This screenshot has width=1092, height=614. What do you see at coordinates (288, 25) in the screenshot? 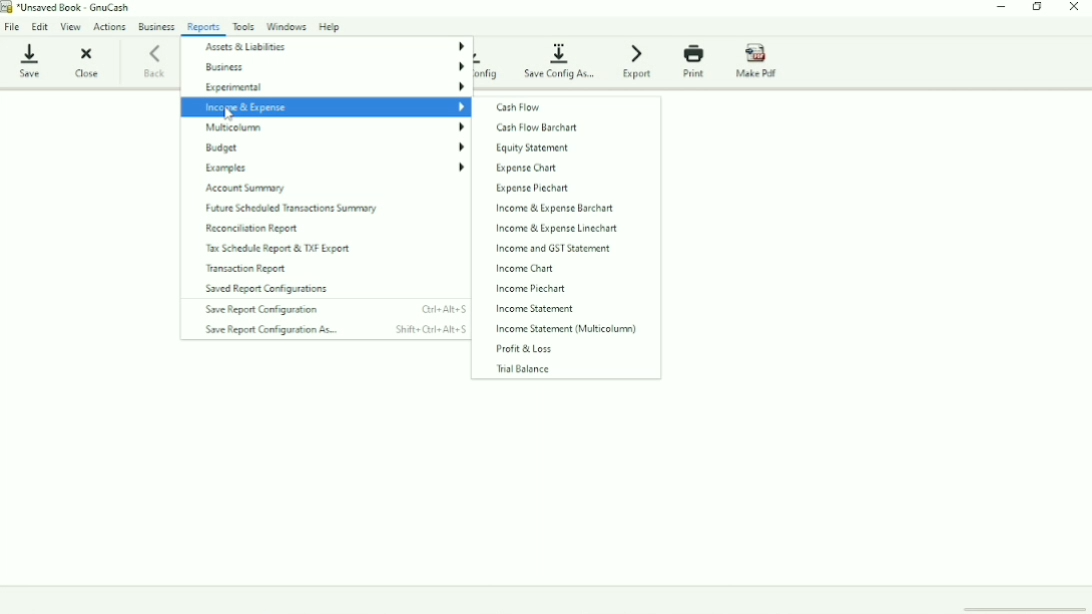
I see `Windows` at bounding box center [288, 25].